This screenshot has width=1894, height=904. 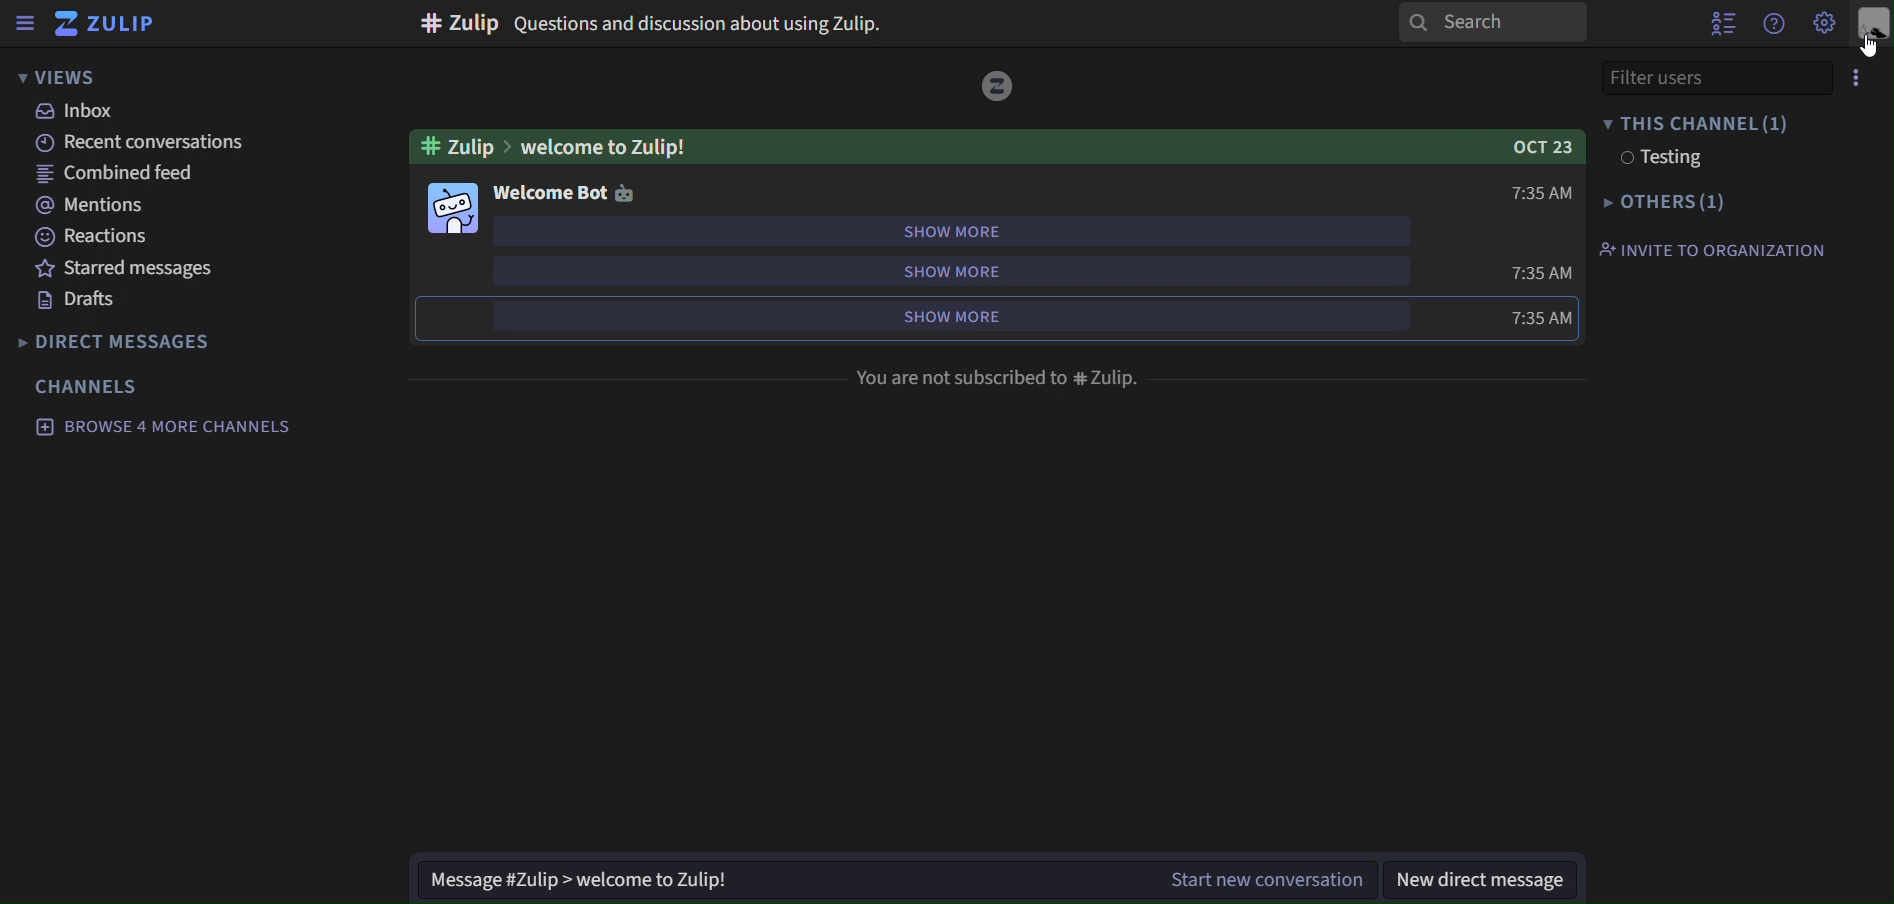 I want to click on drafts, so click(x=82, y=303).